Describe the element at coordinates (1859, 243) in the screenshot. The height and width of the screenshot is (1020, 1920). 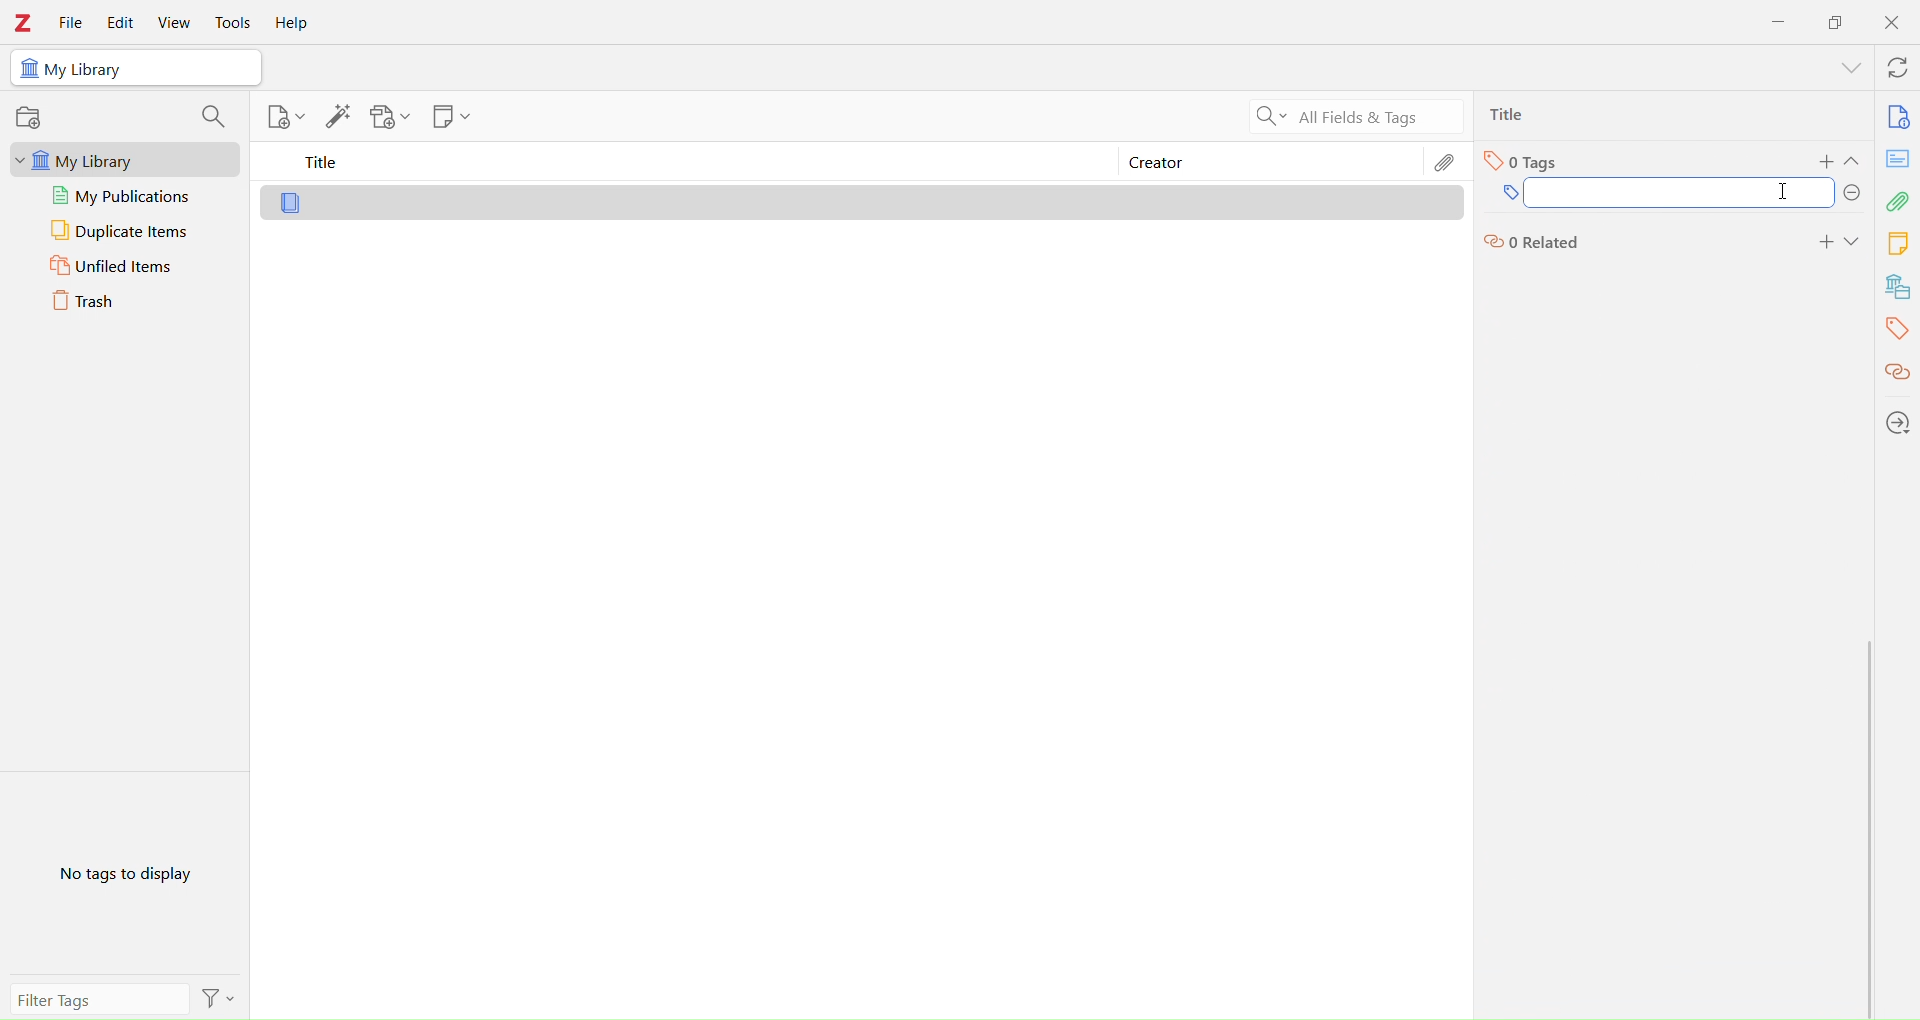
I see `Expand section` at that location.